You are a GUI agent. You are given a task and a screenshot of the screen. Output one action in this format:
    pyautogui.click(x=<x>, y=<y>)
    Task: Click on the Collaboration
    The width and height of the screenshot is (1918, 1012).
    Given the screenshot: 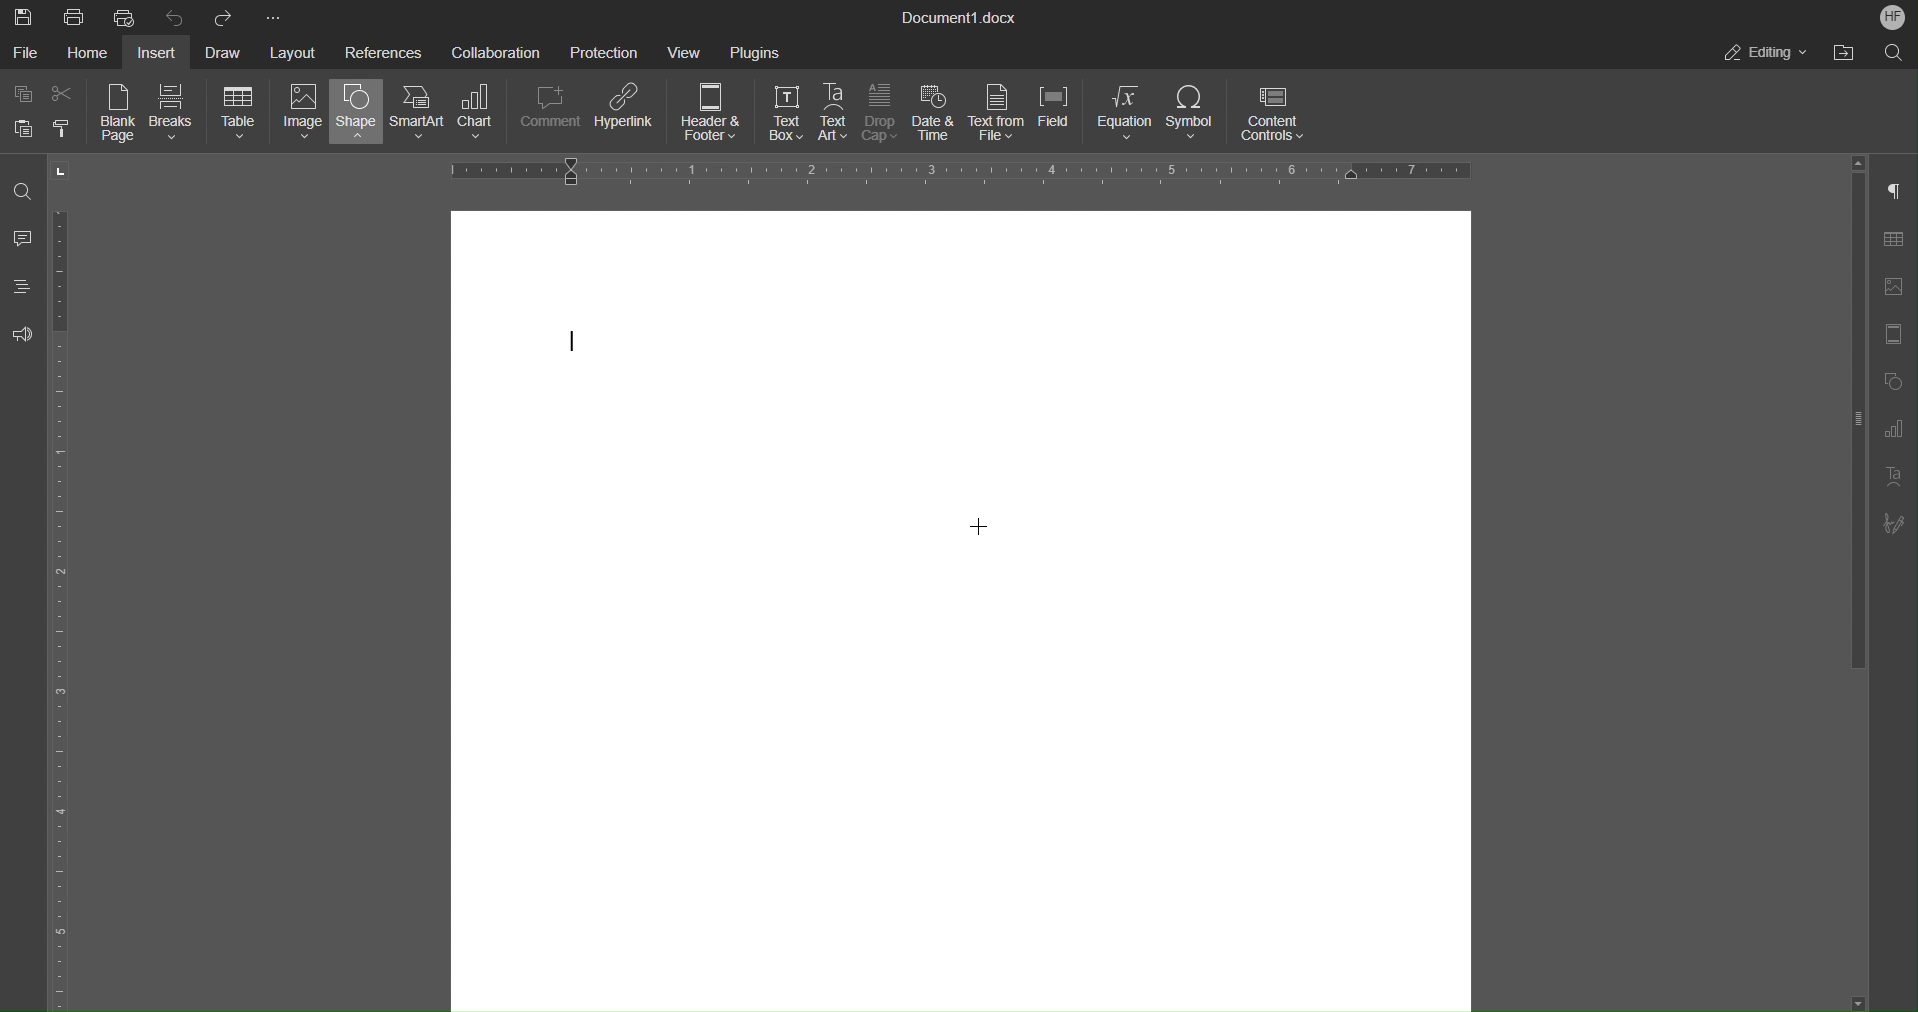 What is the action you would take?
    pyautogui.click(x=494, y=52)
    